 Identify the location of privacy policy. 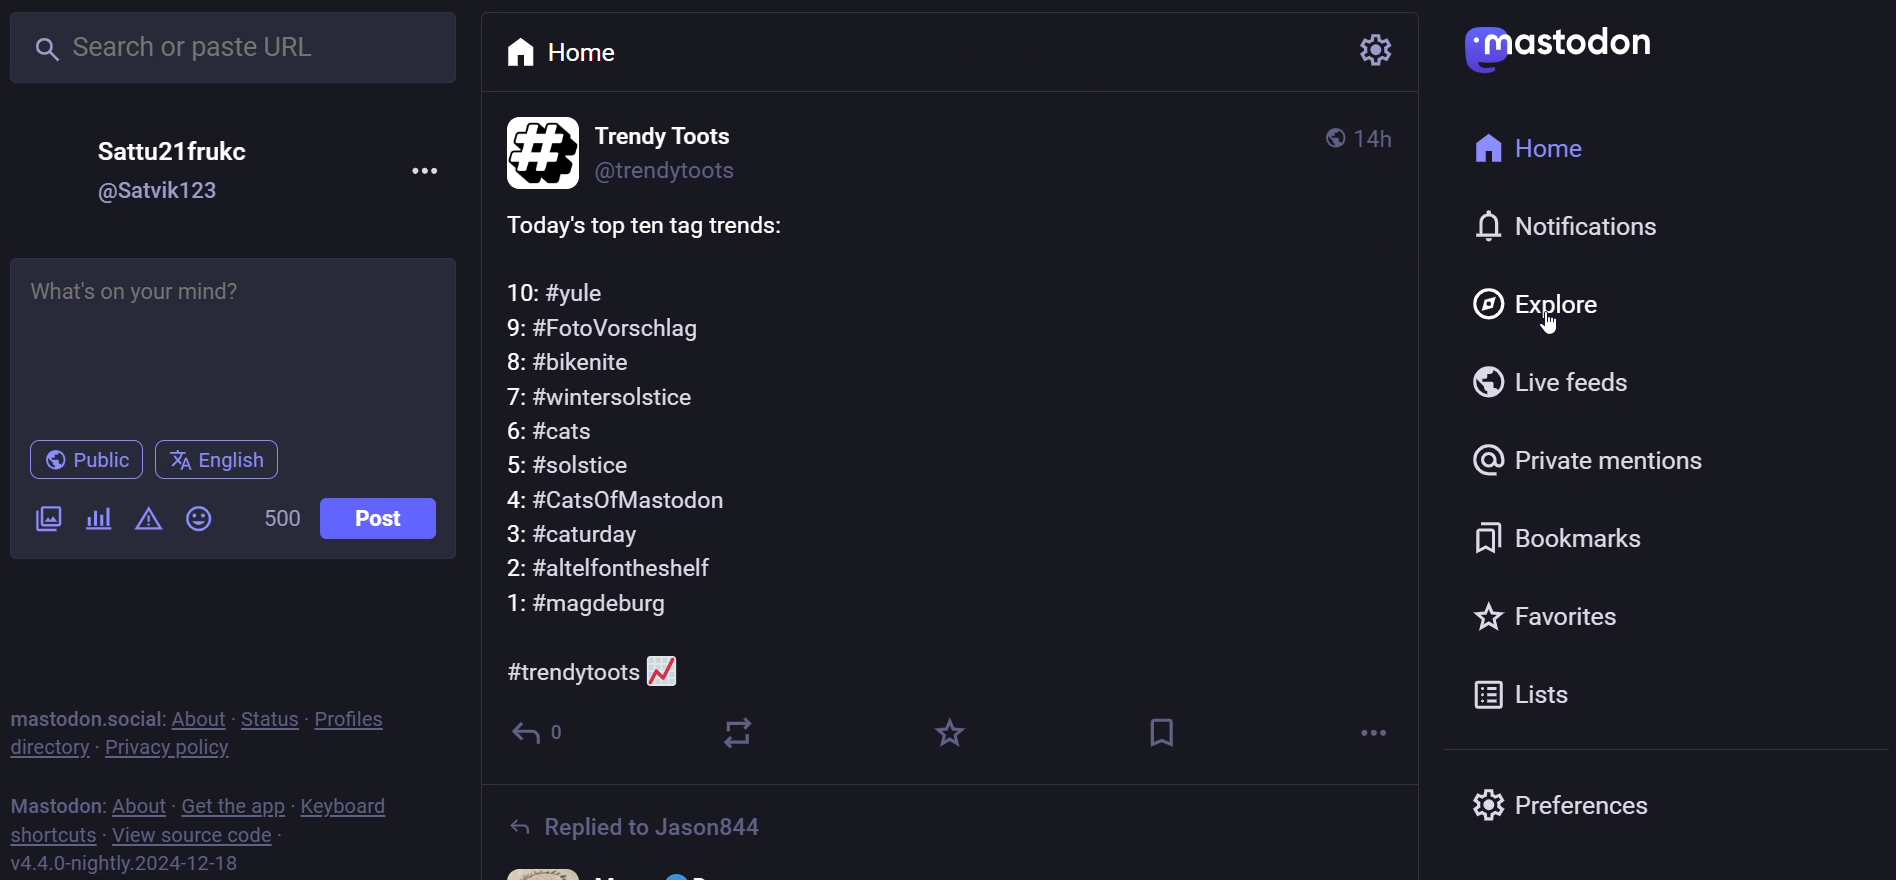
(163, 749).